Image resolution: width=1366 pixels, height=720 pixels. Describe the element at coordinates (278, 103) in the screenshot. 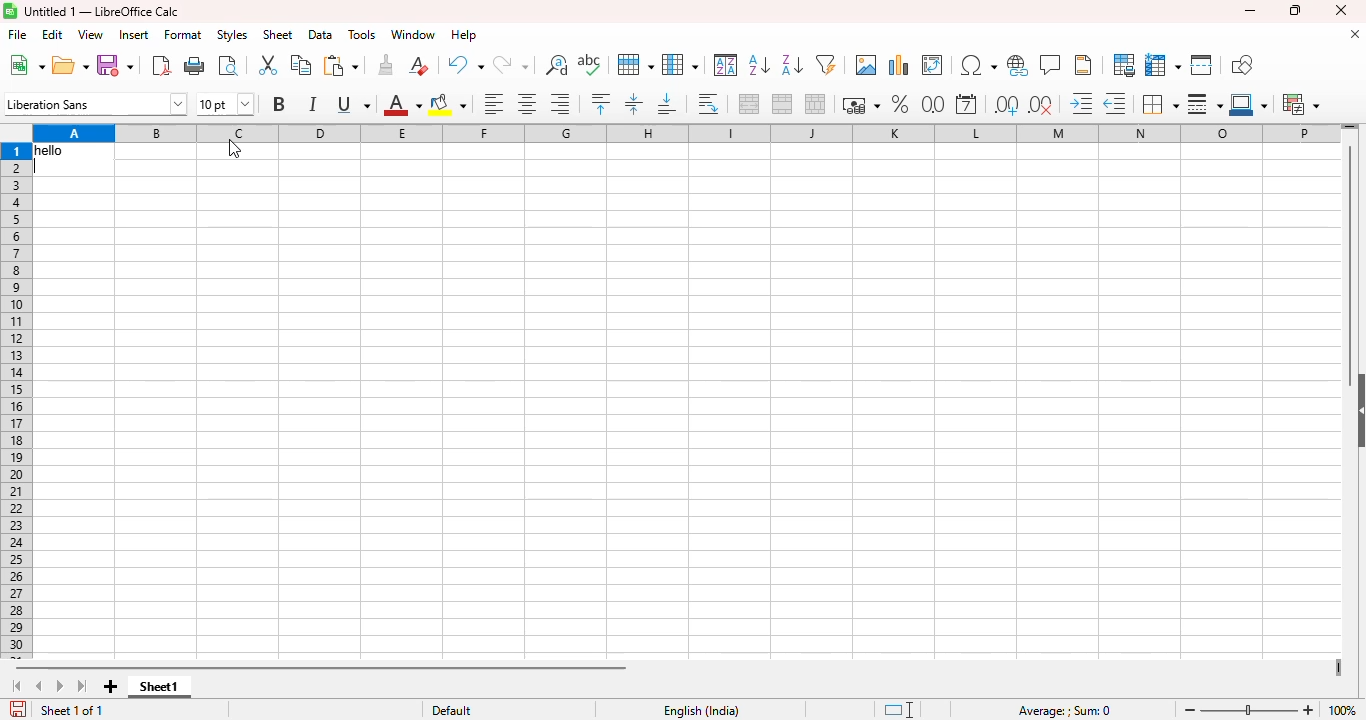

I see `bold` at that location.